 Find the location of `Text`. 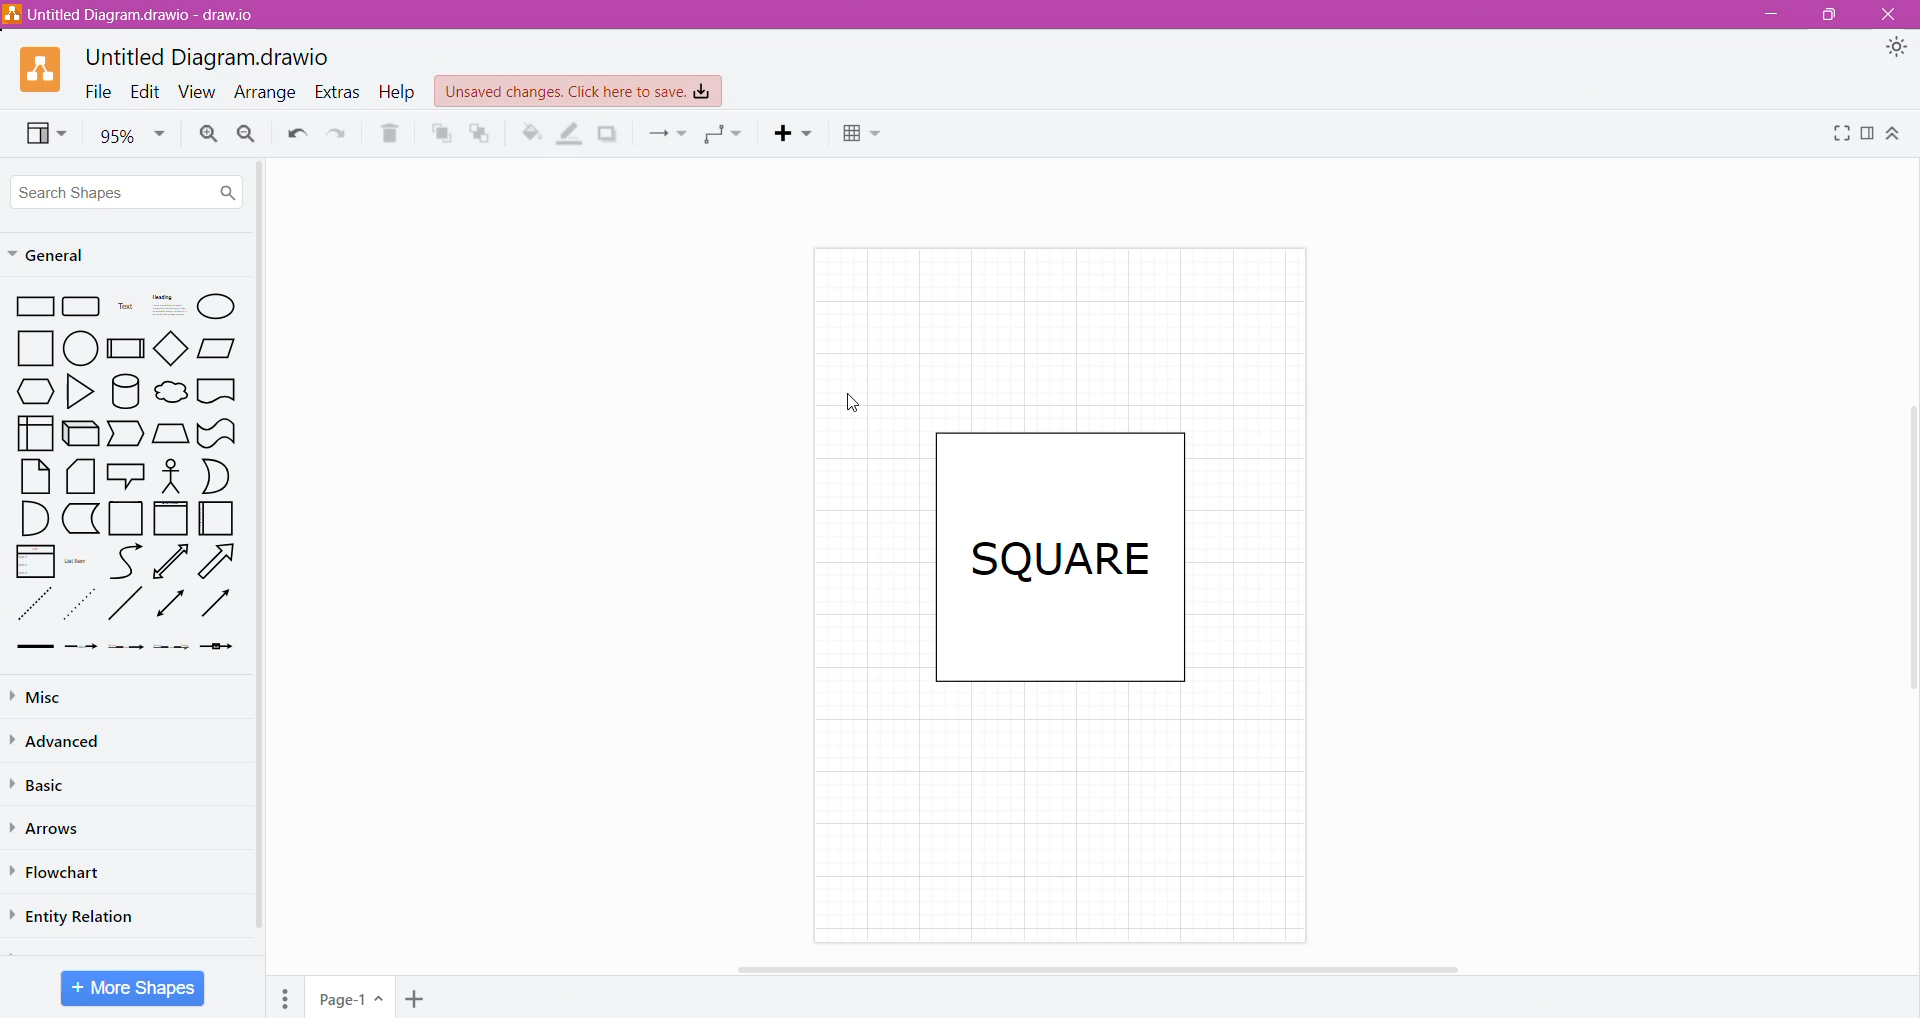

Text is located at coordinates (125, 308).